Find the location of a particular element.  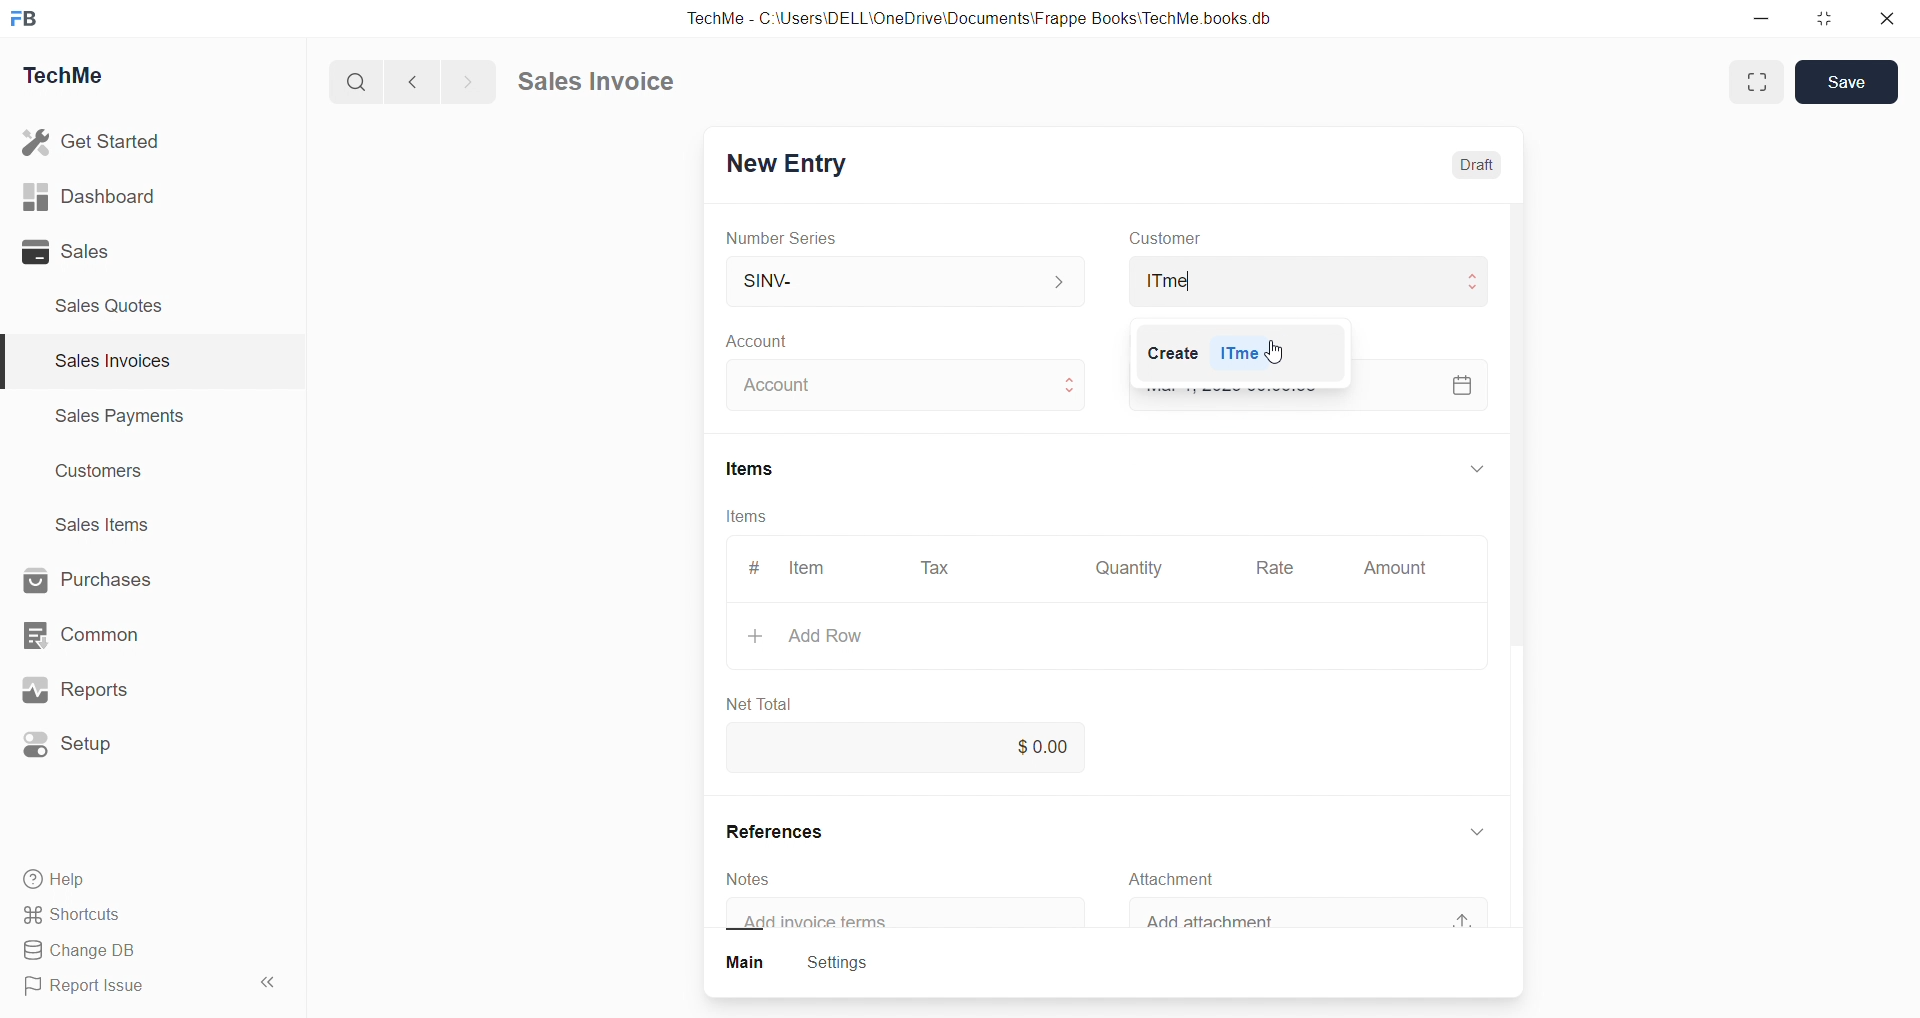

Sales Invoice is located at coordinates (604, 84).